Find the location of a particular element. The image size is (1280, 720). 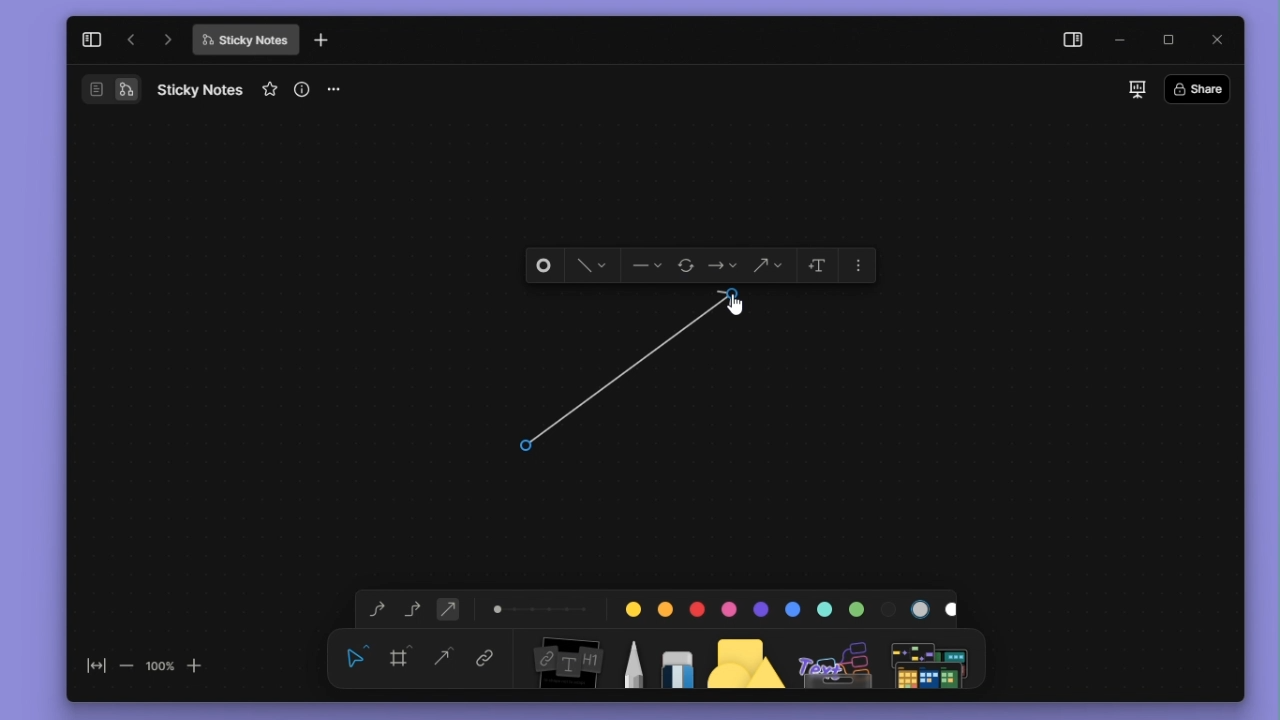

view info is located at coordinates (304, 89).